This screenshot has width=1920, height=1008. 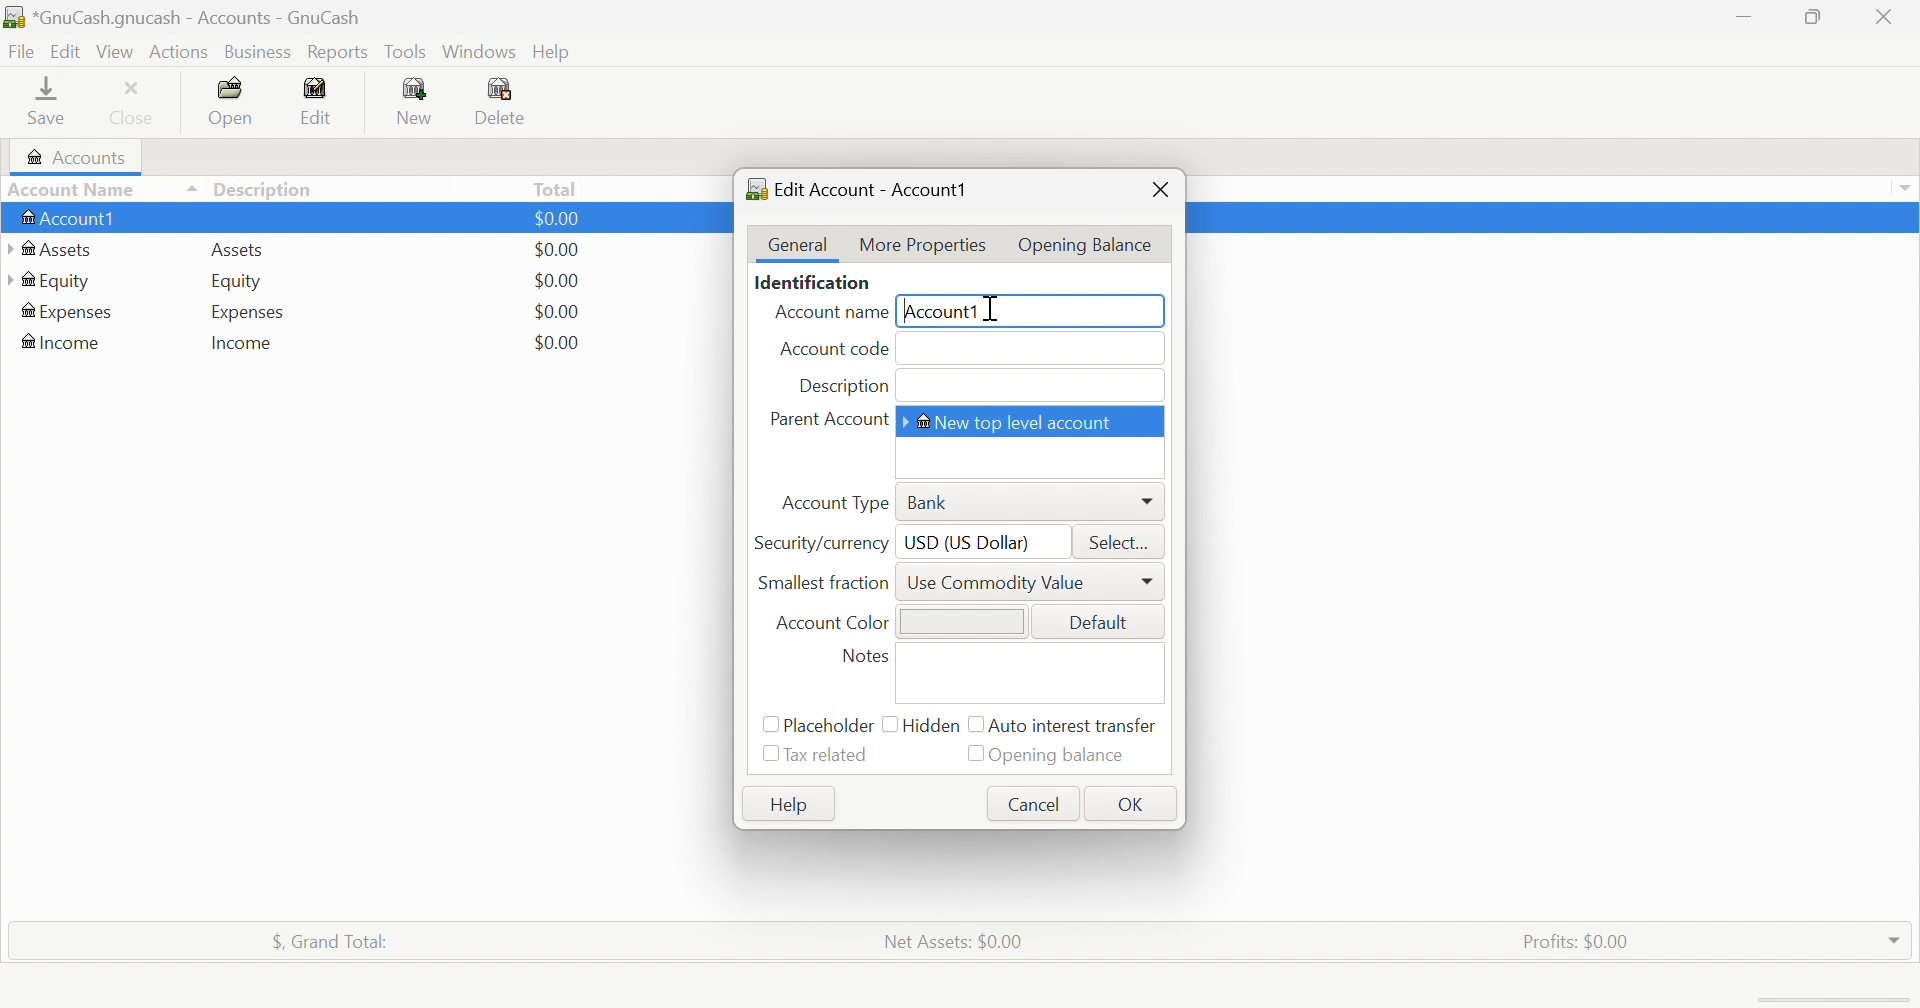 I want to click on Minimize, so click(x=1742, y=16).